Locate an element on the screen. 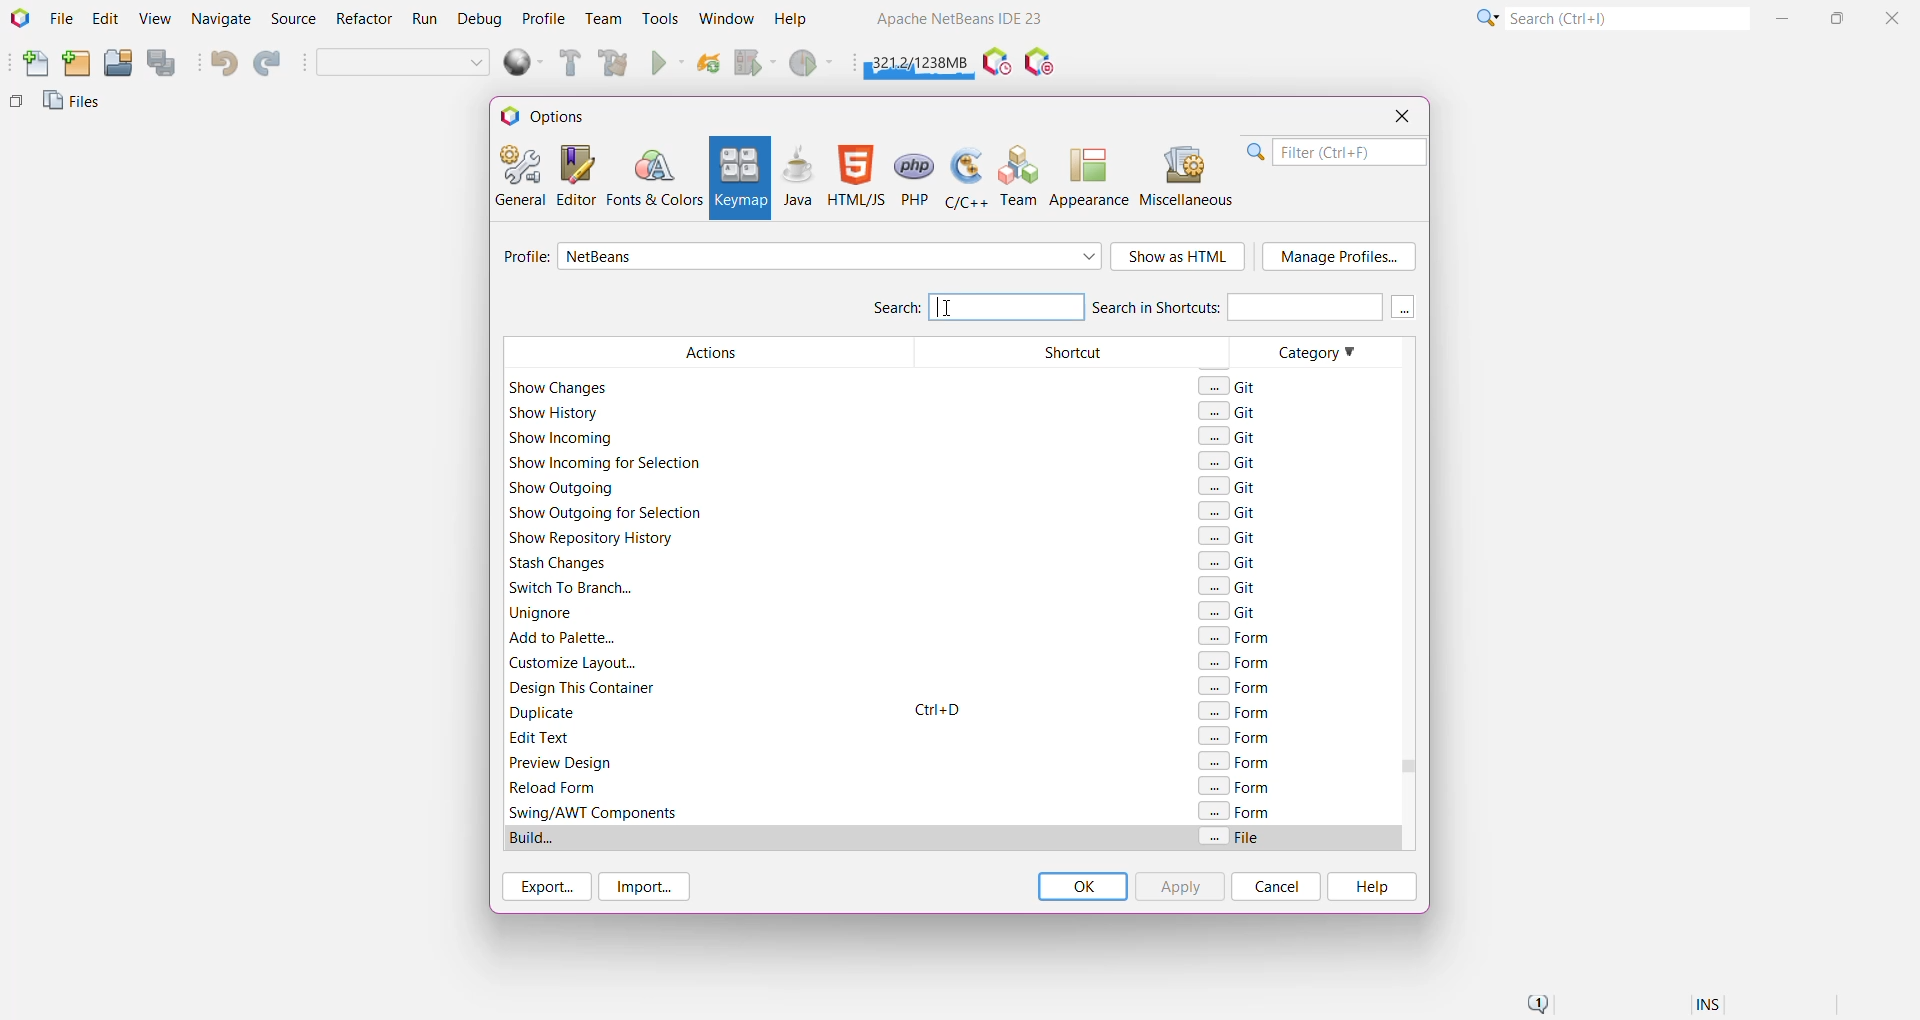 This screenshot has width=1920, height=1020. Refactor is located at coordinates (366, 21).